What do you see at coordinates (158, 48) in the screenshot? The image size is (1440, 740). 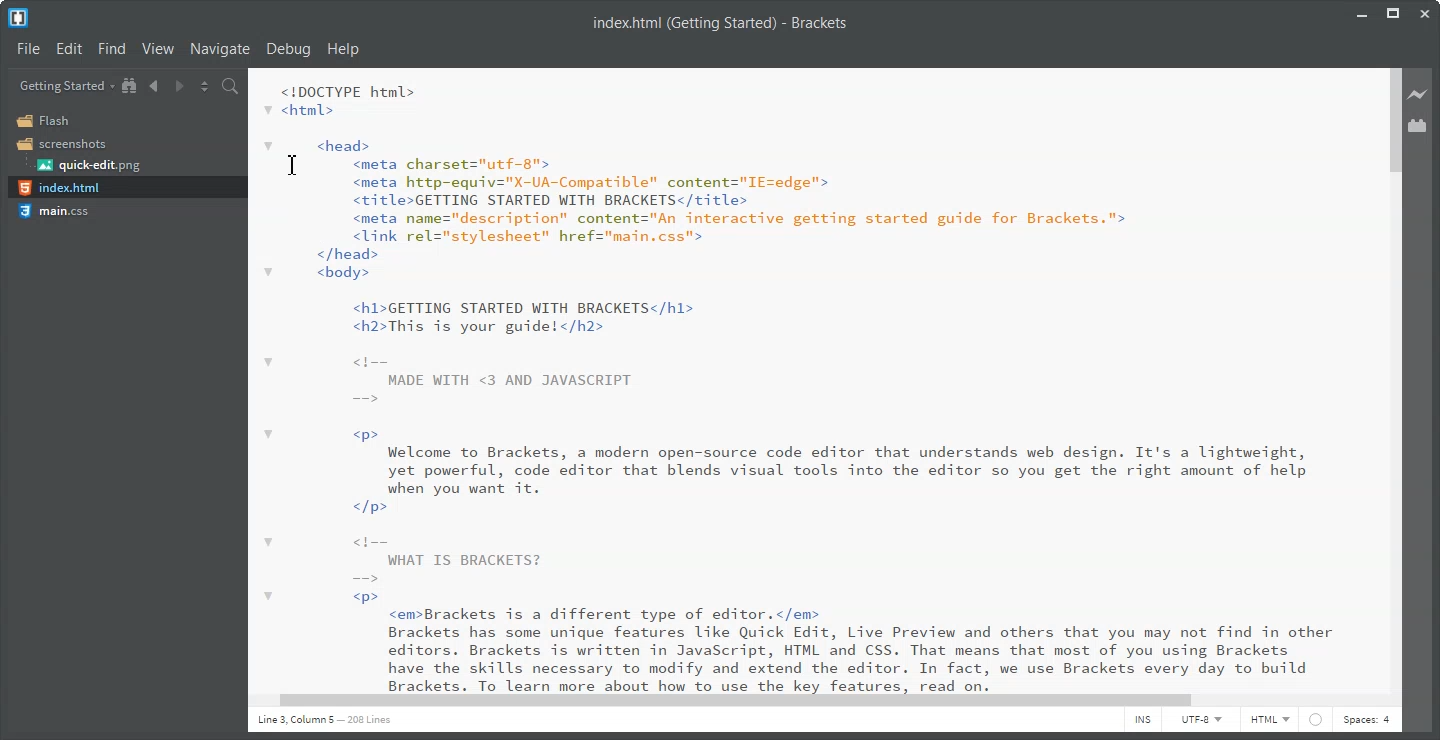 I see `View` at bounding box center [158, 48].